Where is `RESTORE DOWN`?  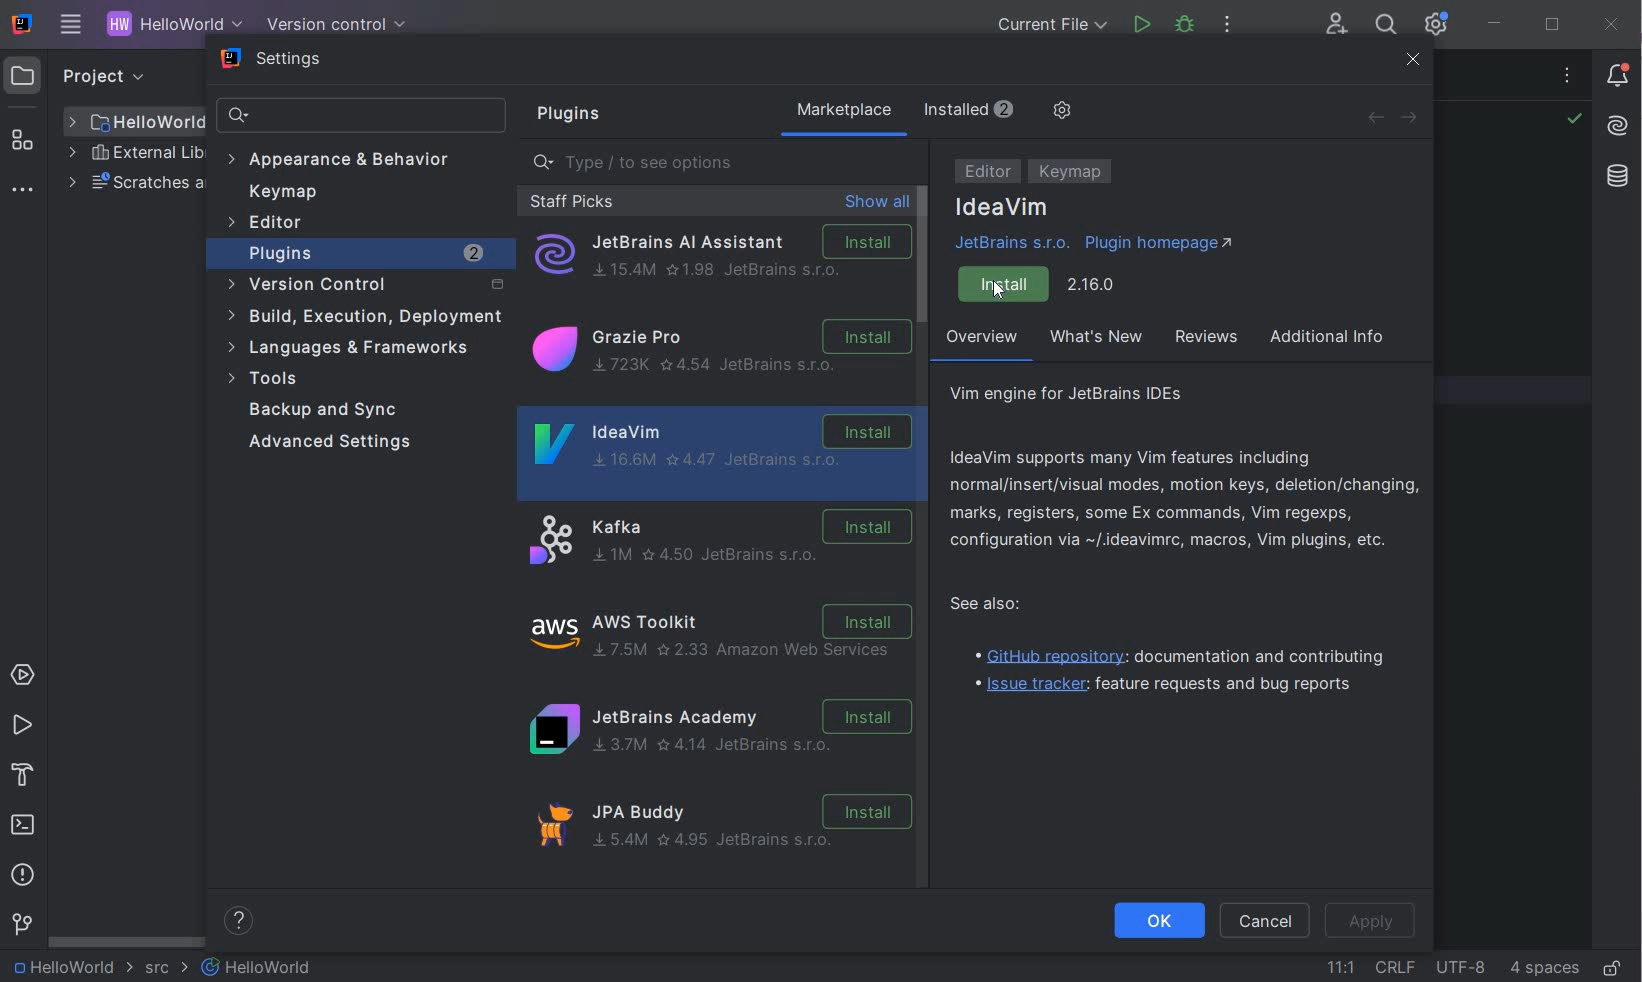
RESTORE DOWN is located at coordinates (1552, 27).